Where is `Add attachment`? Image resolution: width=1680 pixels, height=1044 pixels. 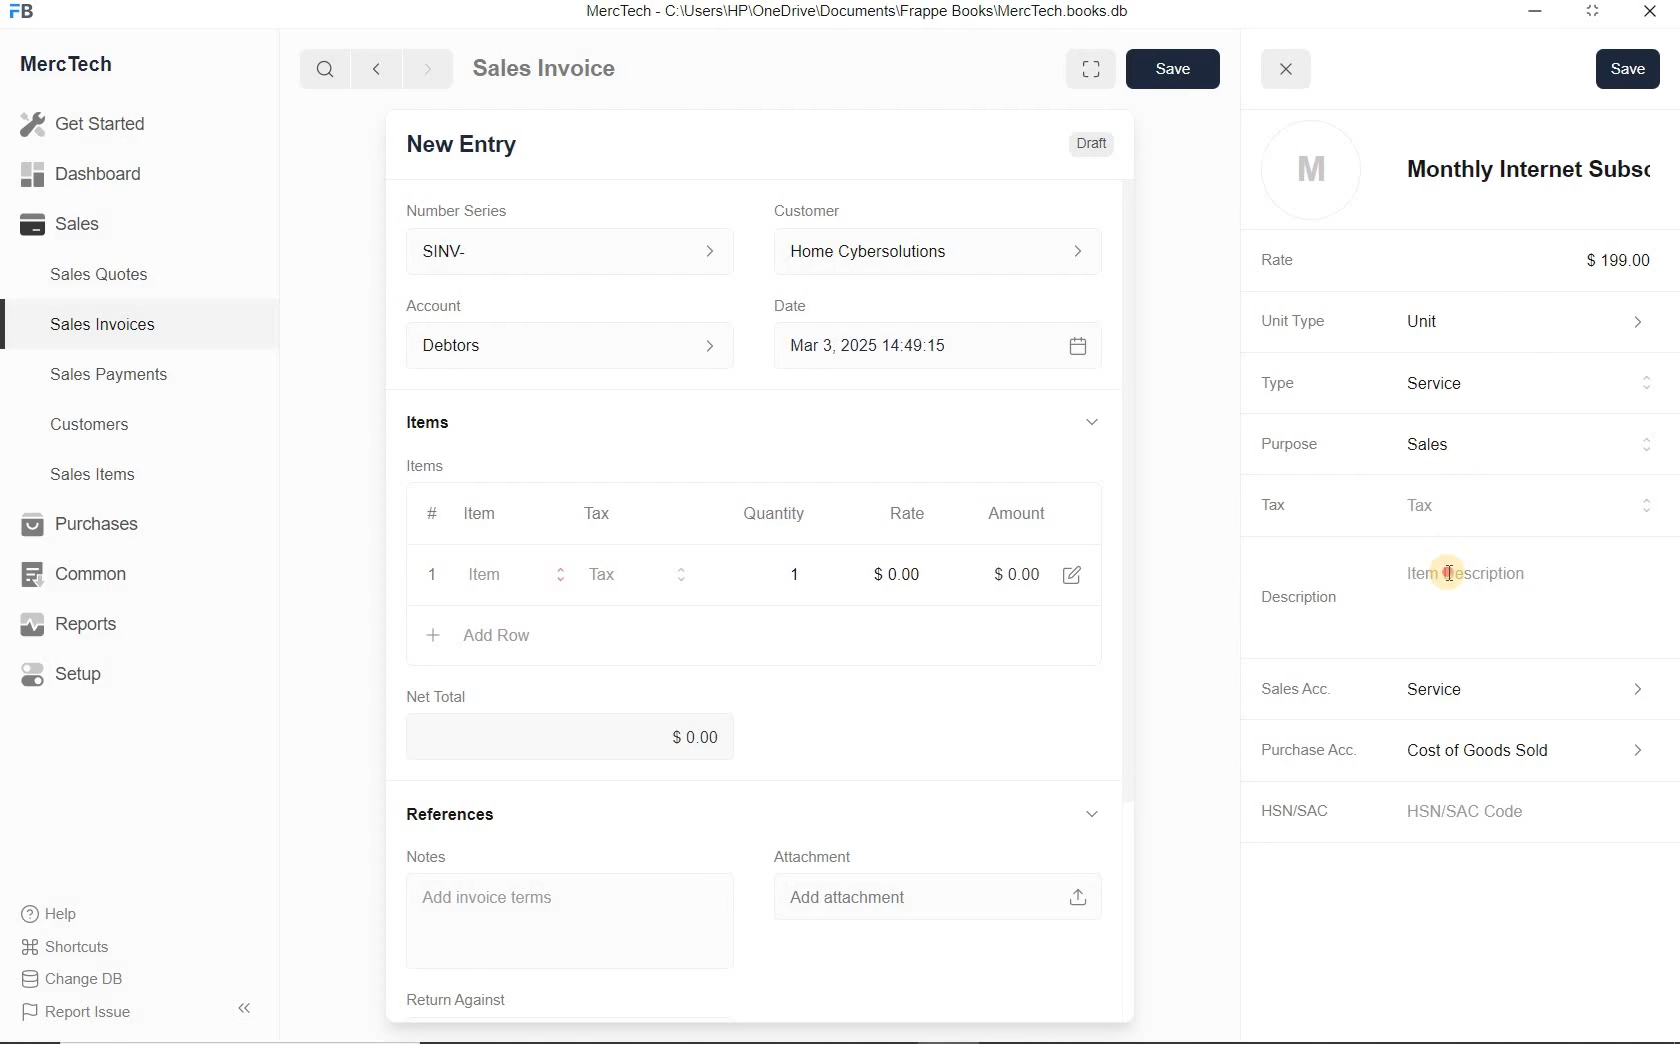
Add attachment is located at coordinates (926, 896).